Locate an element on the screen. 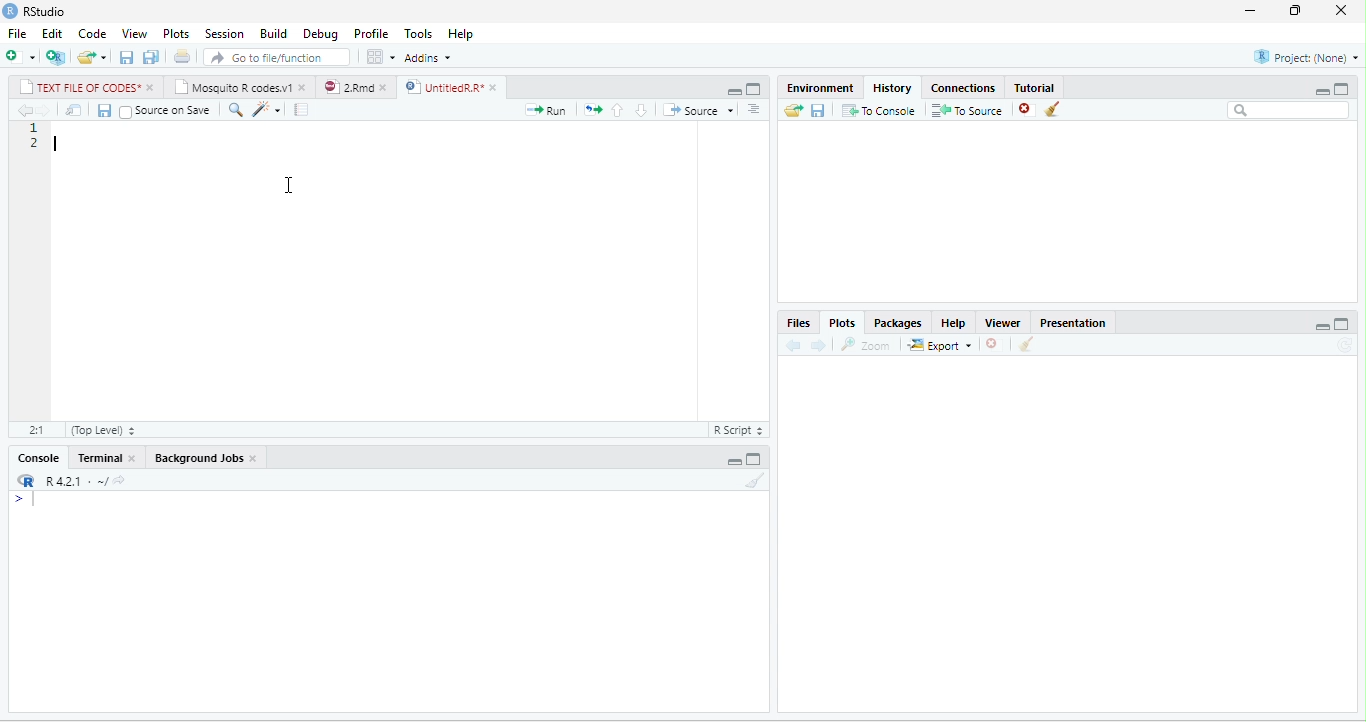 The image size is (1366, 722). minimize is located at coordinates (734, 91).